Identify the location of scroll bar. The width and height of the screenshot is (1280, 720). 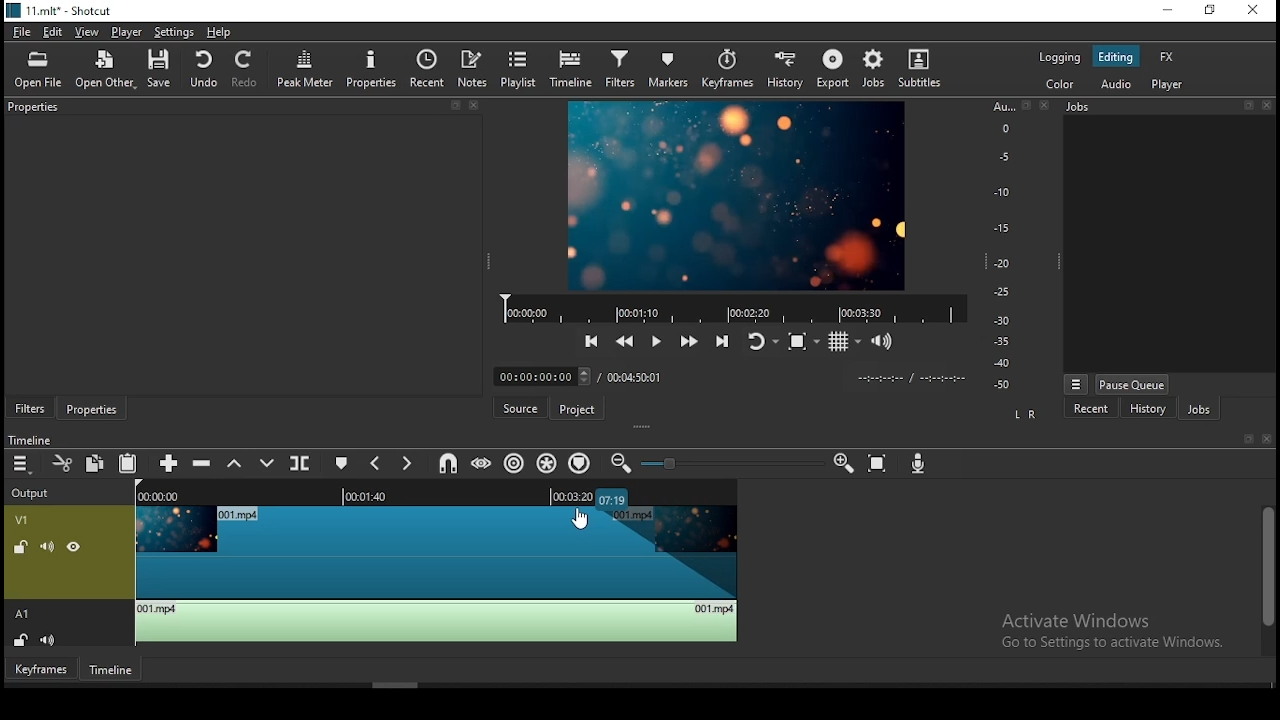
(1265, 576).